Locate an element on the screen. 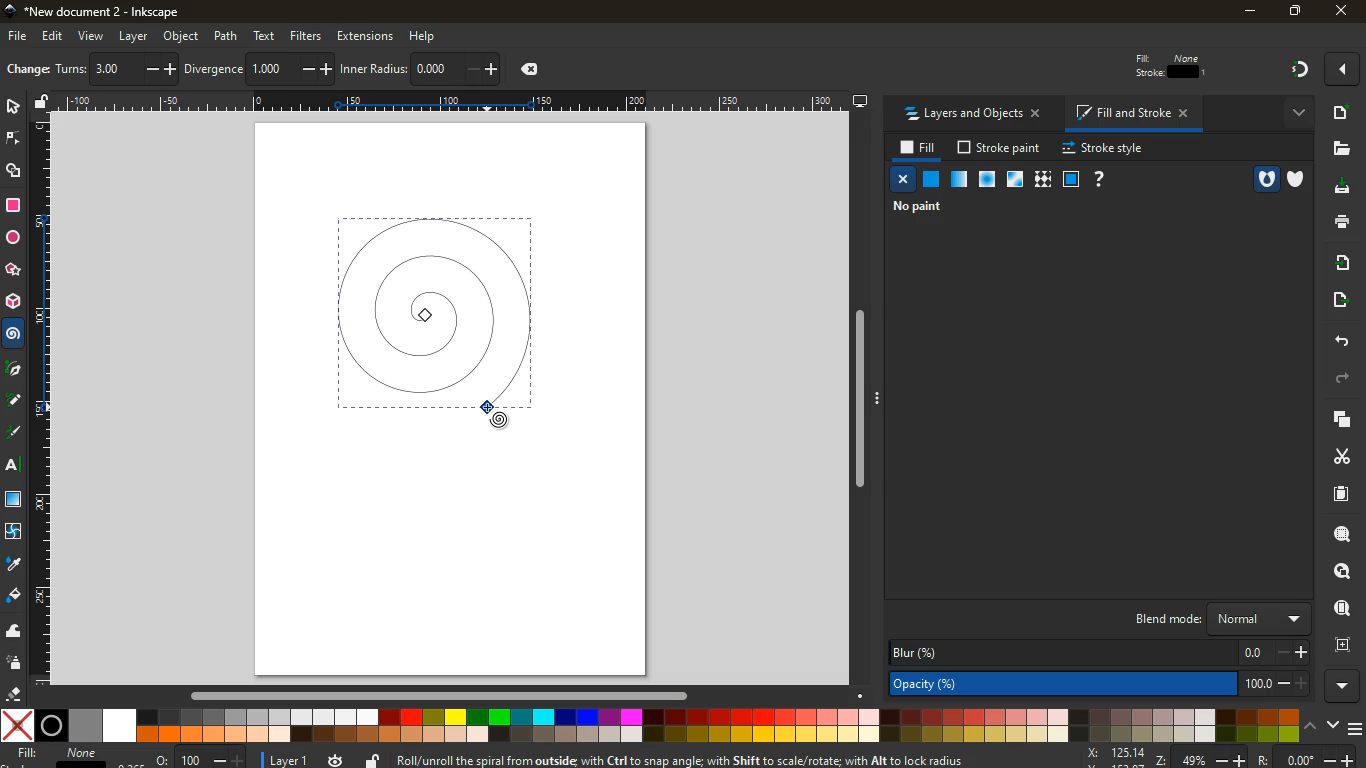 The height and width of the screenshot is (768, 1366). unlock is located at coordinates (38, 104).